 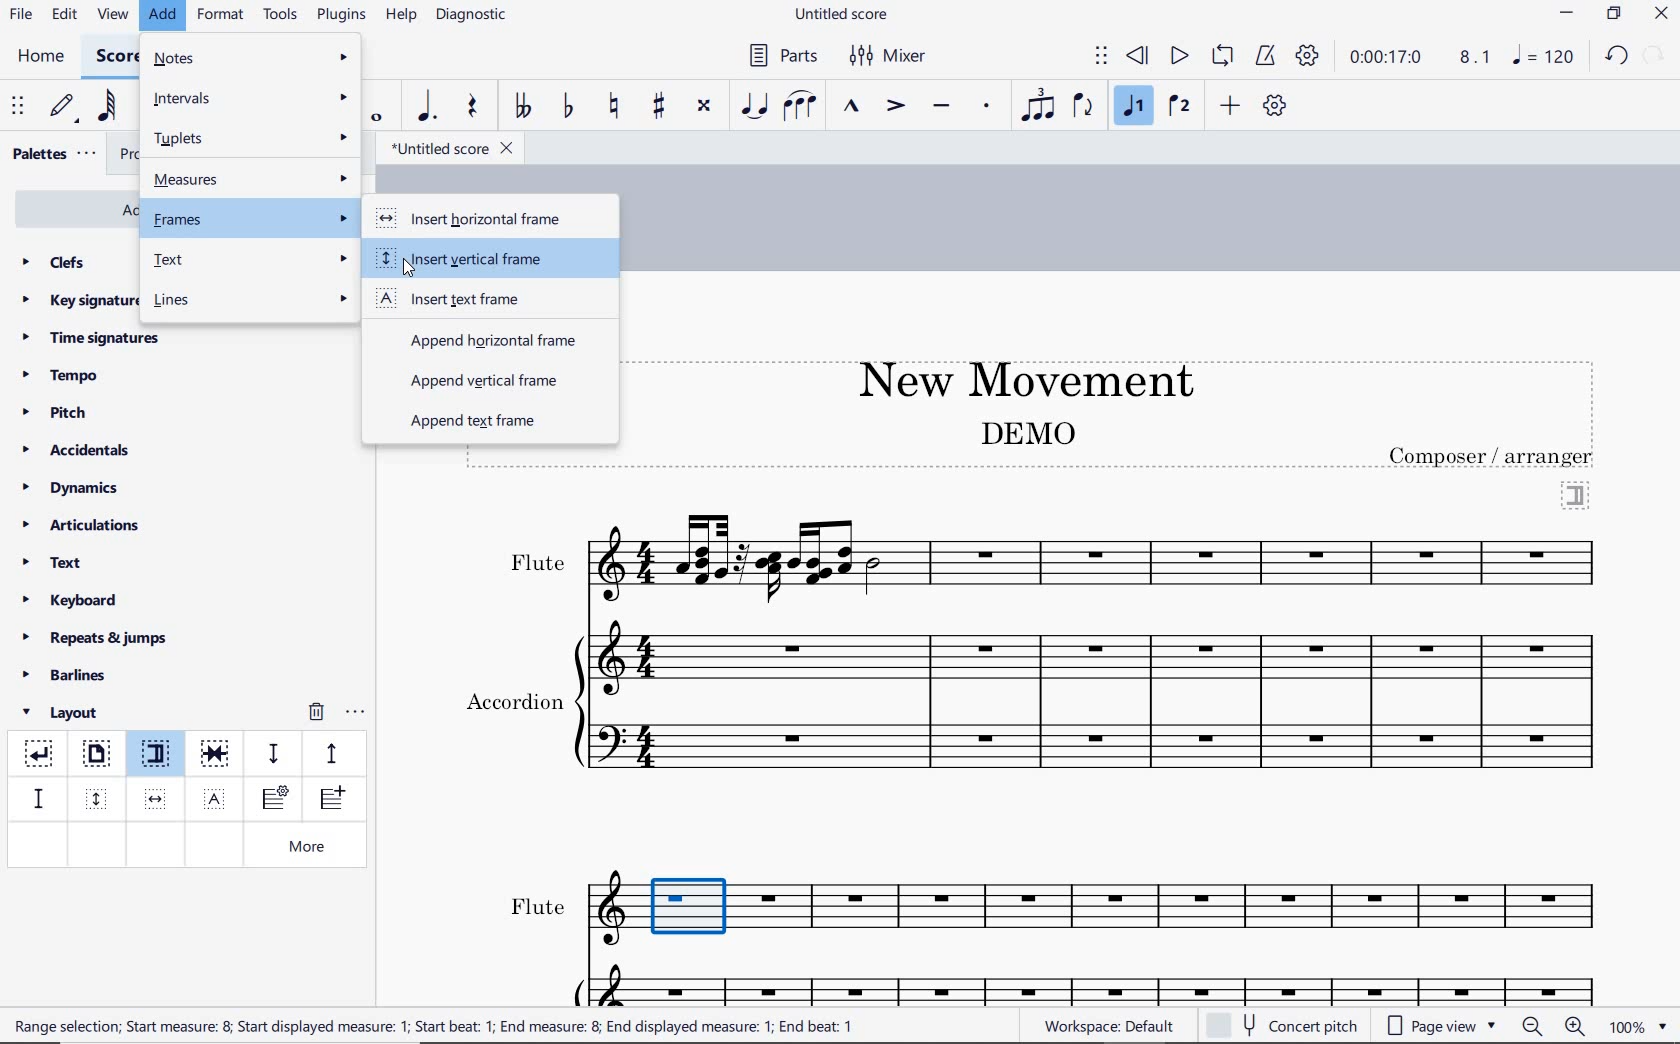 What do you see at coordinates (1284, 1023) in the screenshot?
I see `concert pitch` at bounding box center [1284, 1023].